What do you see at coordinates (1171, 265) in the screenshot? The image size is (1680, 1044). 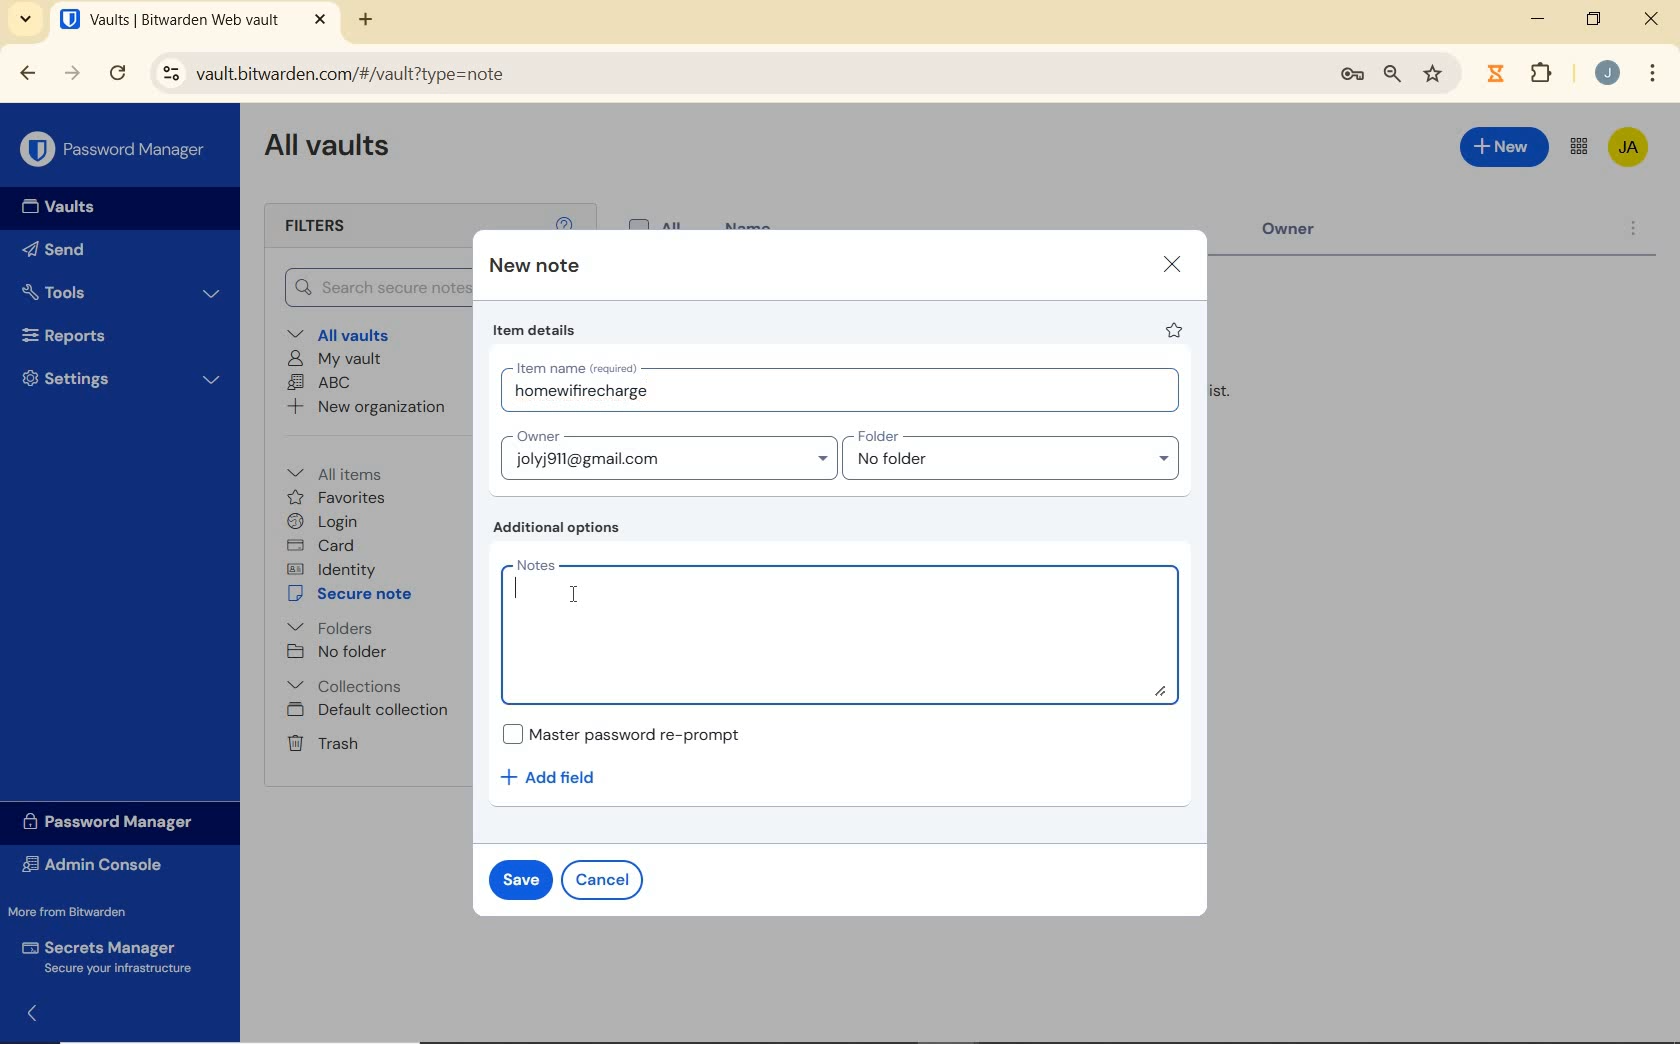 I see `close` at bounding box center [1171, 265].